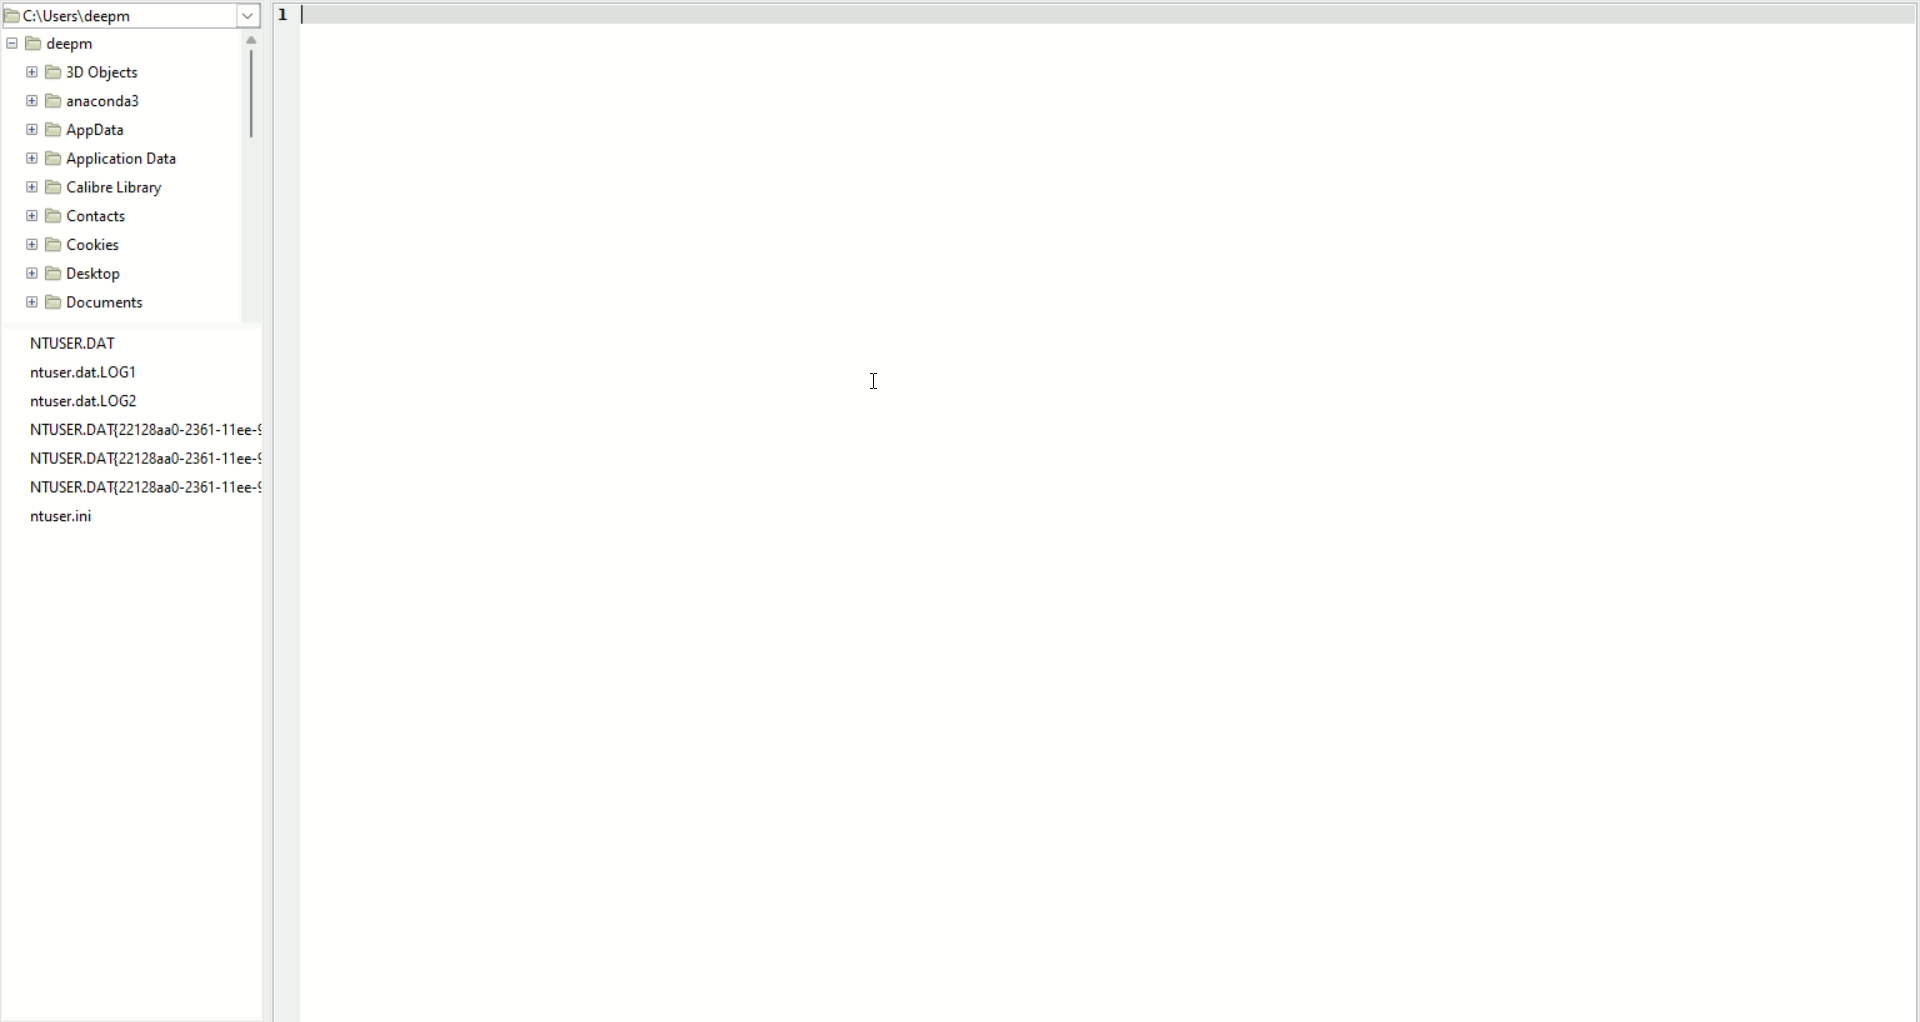  What do you see at coordinates (70, 245) in the screenshot?
I see `folder name` at bounding box center [70, 245].